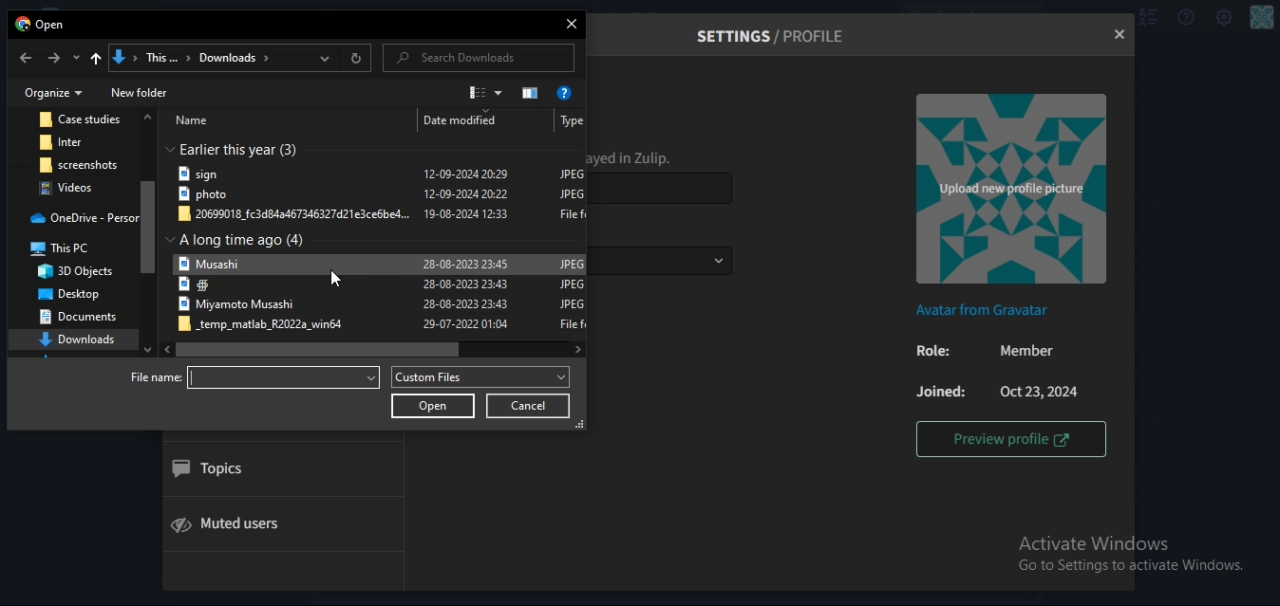  Describe the element at coordinates (78, 271) in the screenshot. I see `3d objects` at that location.